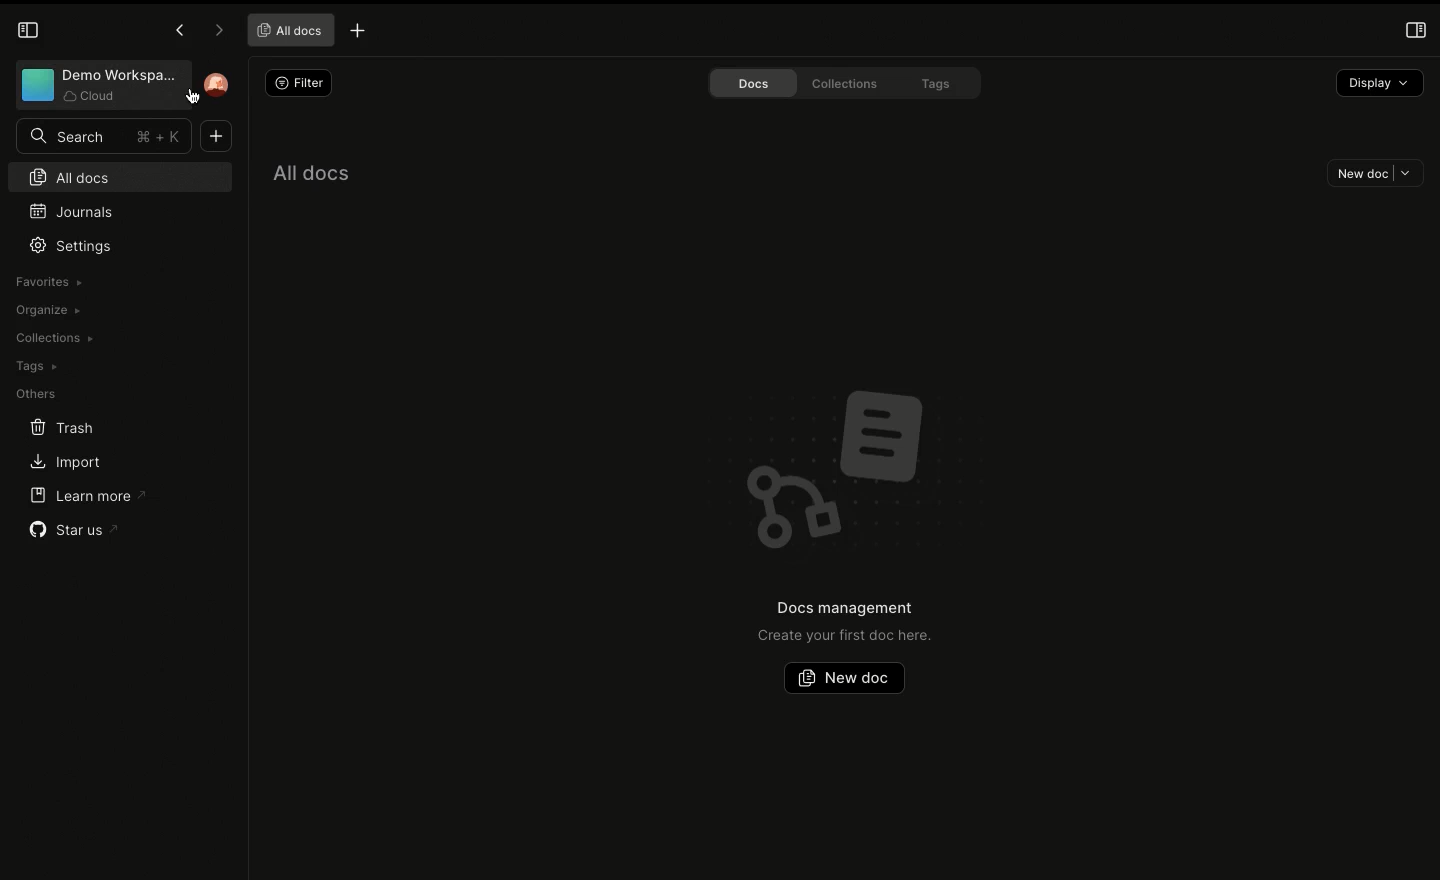 The image size is (1440, 880). I want to click on New tab, so click(358, 30).